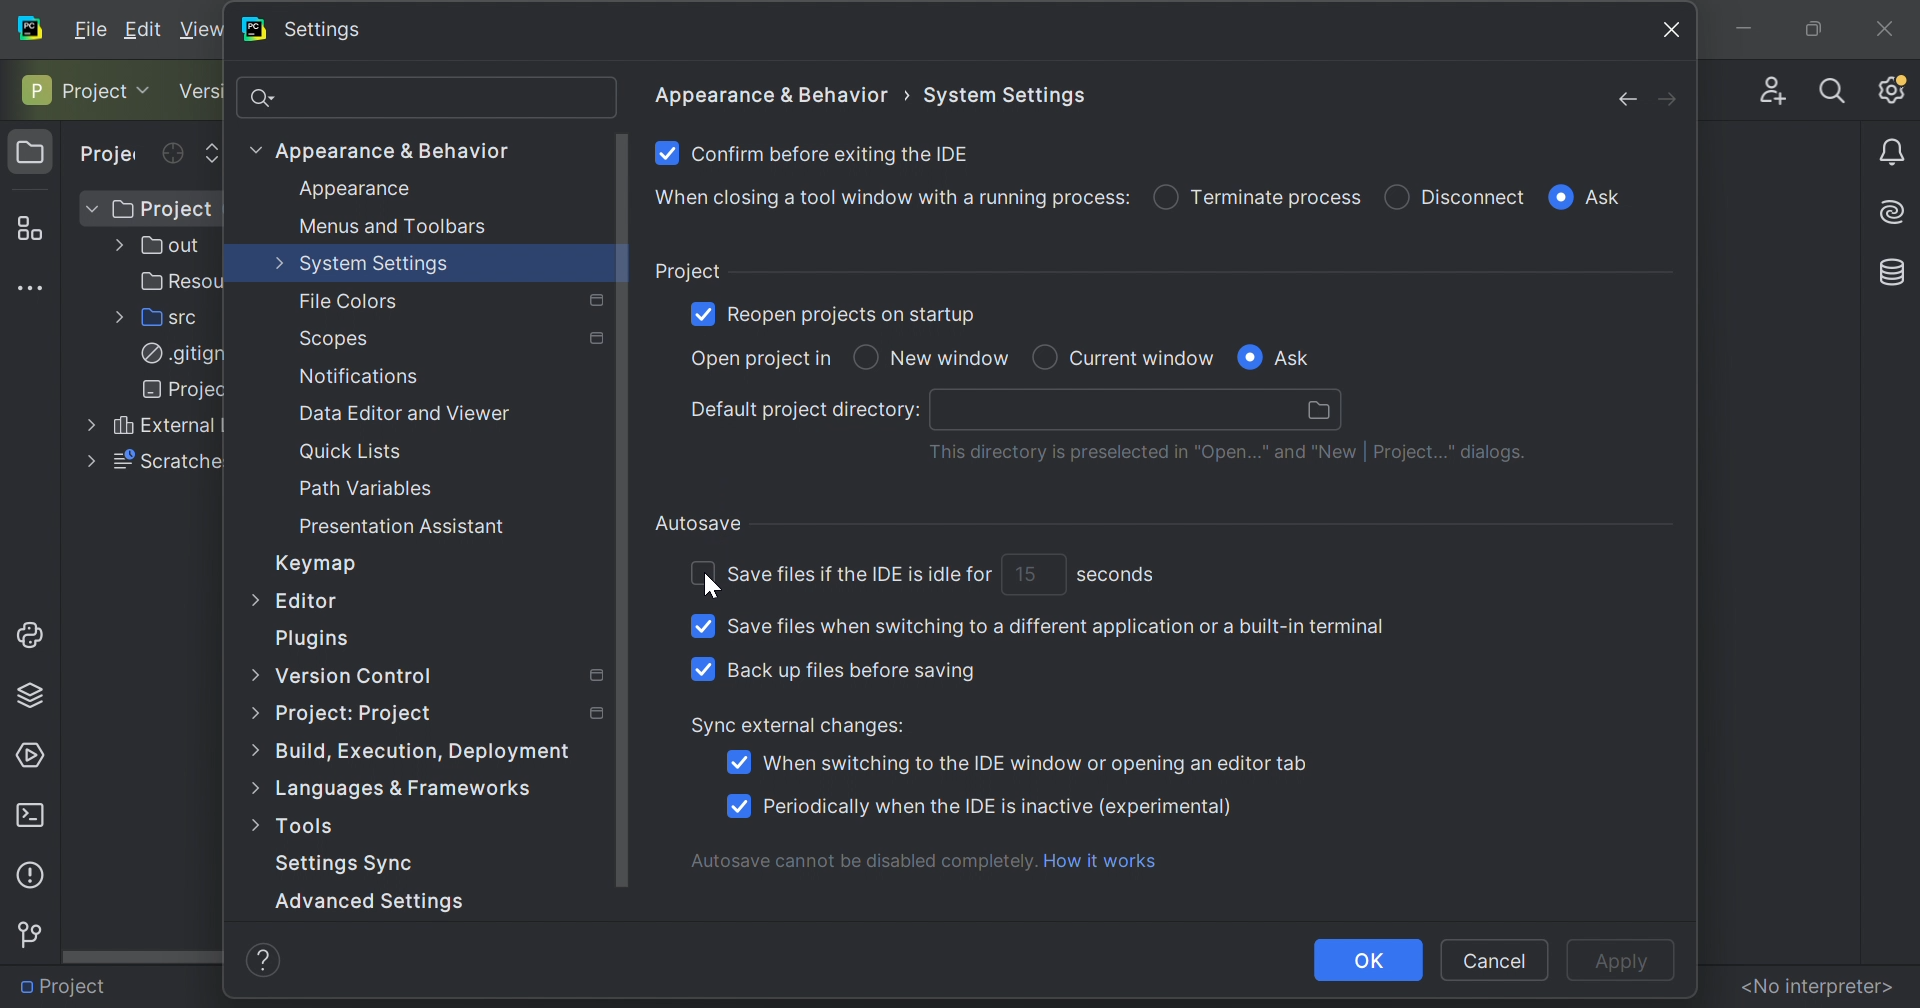  I want to click on Python console, so click(34, 633).